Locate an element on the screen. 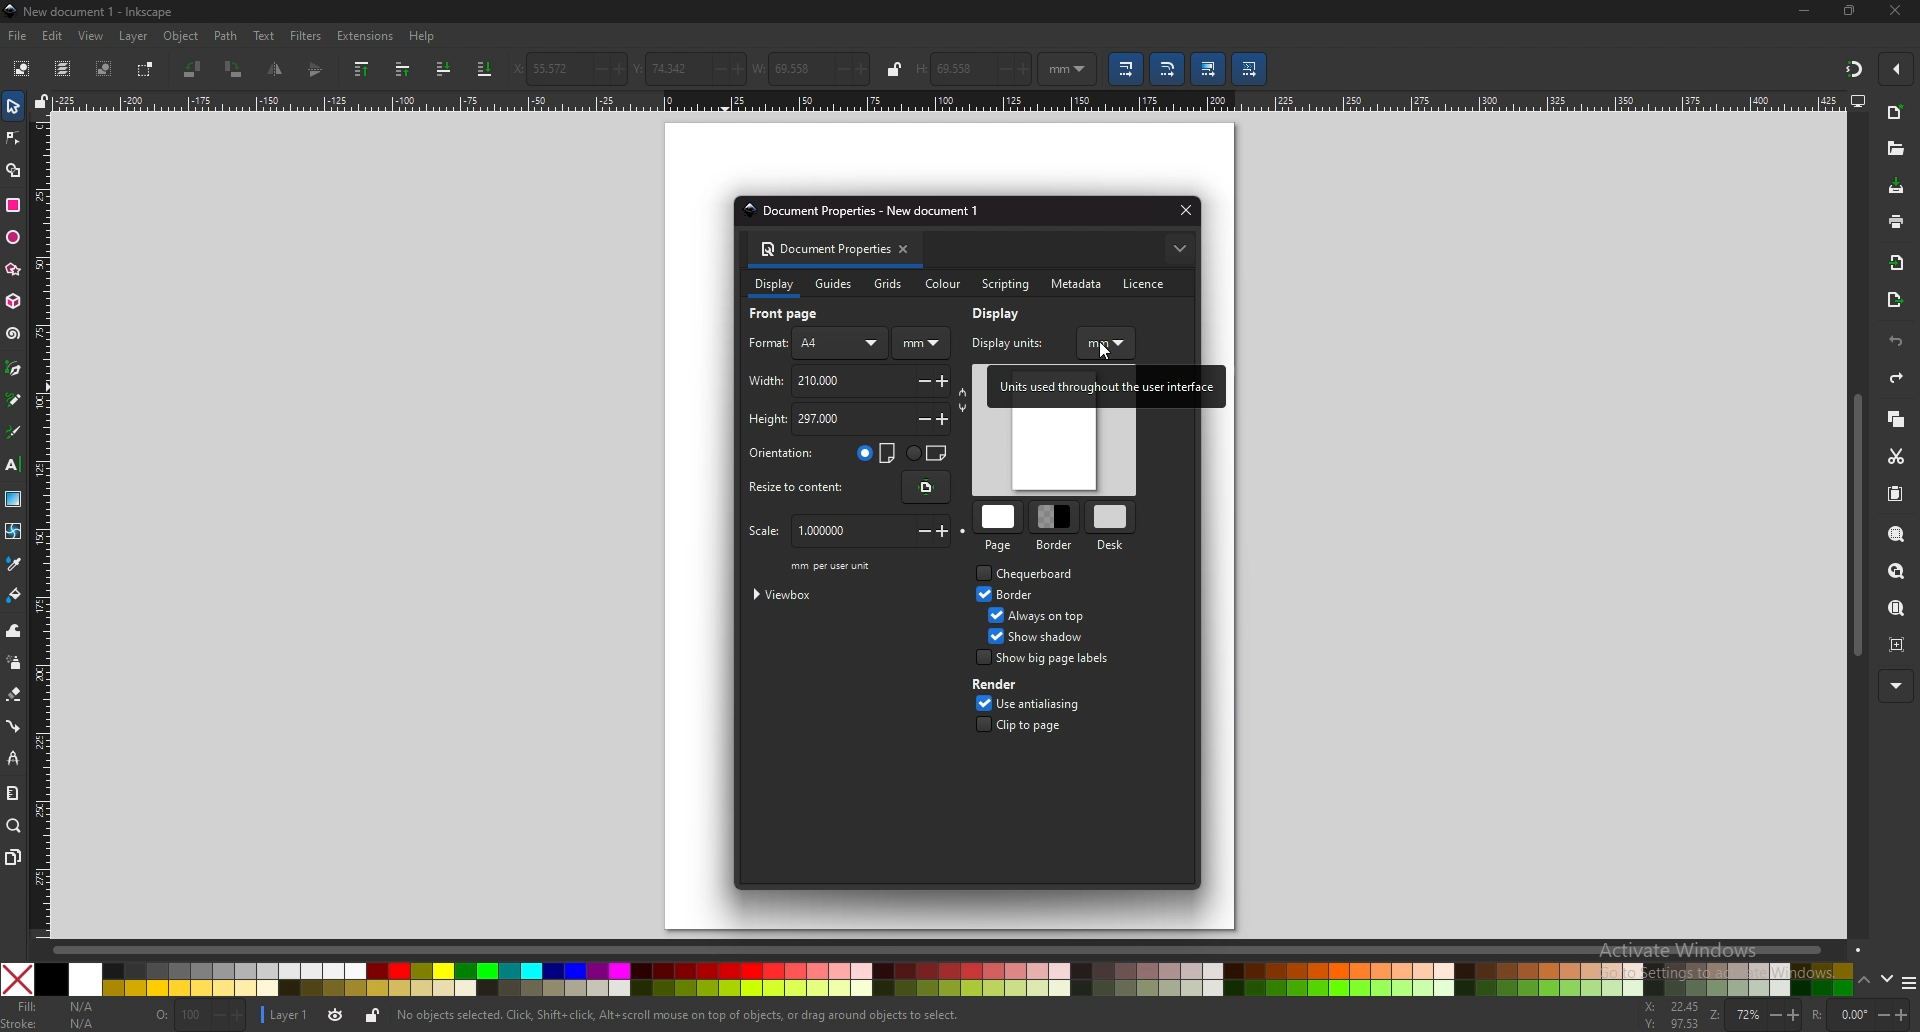 This screenshot has height=1032, width=1920. scroll bar is located at coordinates (961, 948).